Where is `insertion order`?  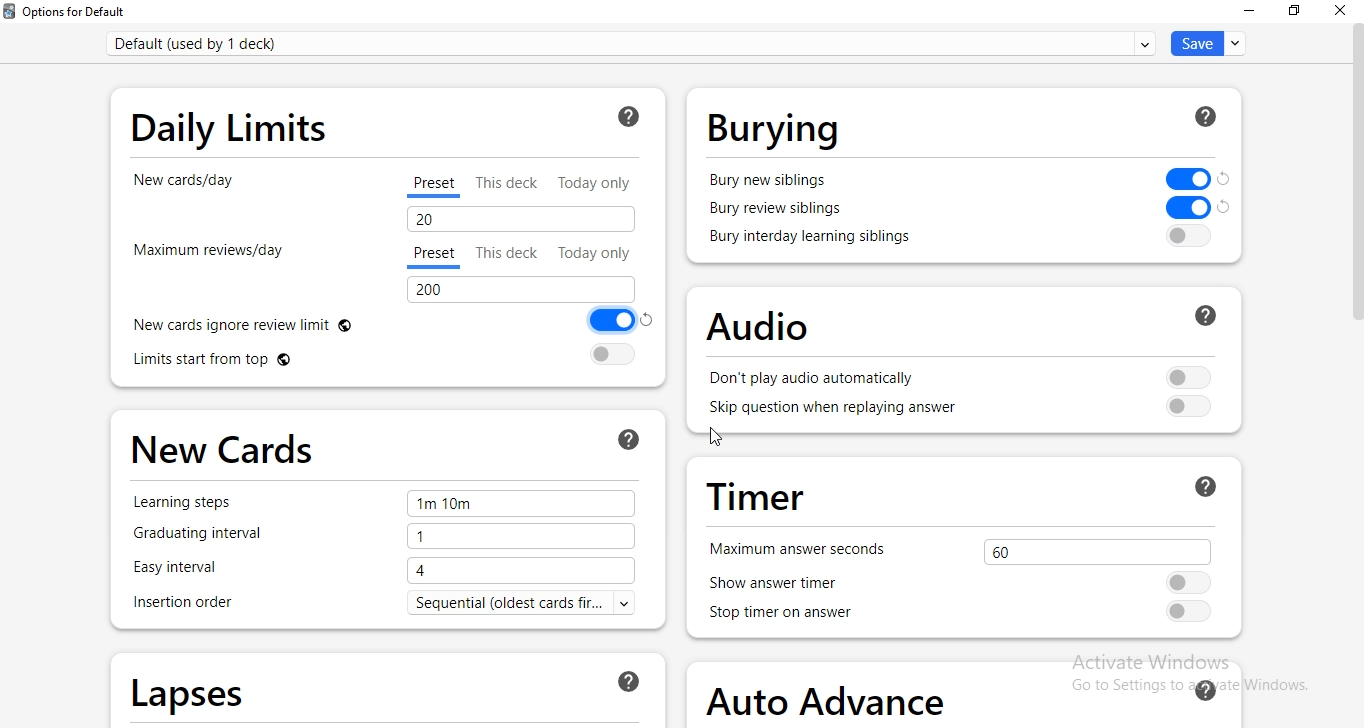 insertion order is located at coordinates (184, 604).